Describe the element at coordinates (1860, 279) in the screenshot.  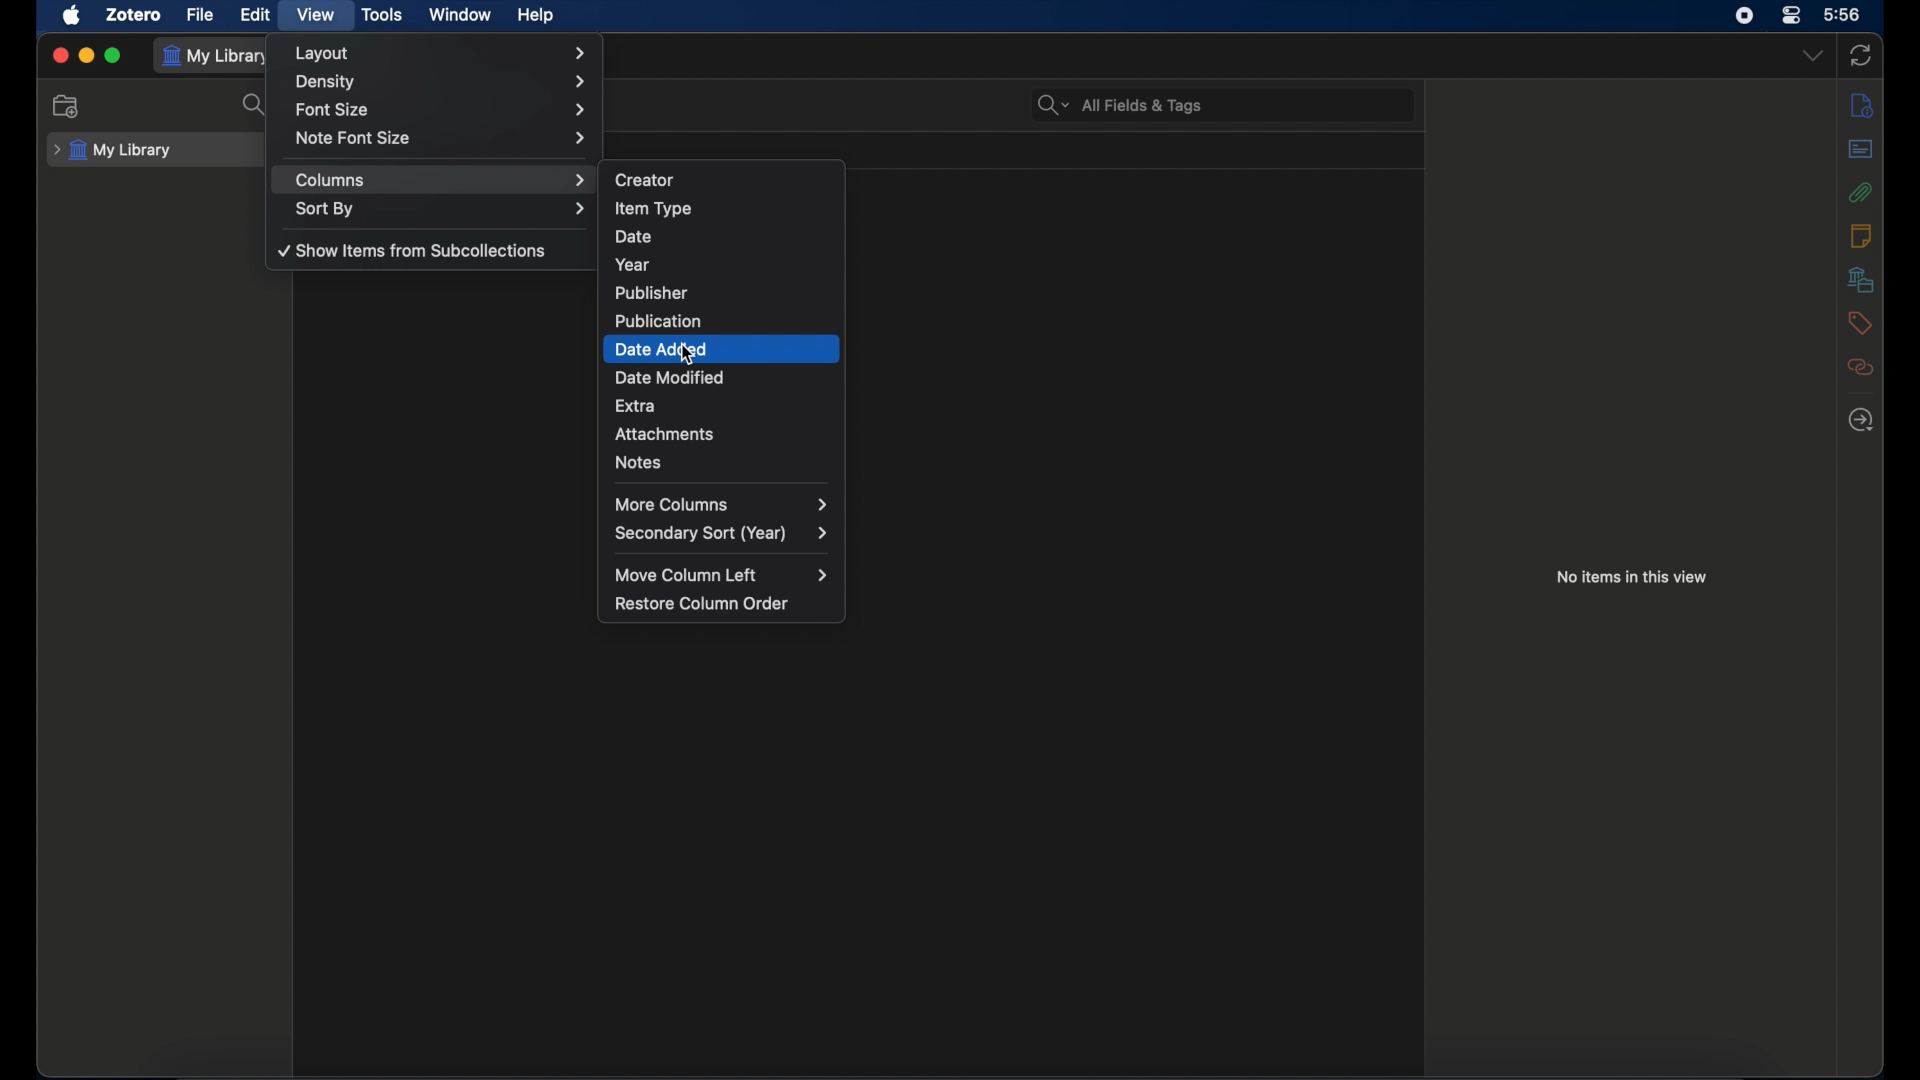
I see `libraries` at that location.